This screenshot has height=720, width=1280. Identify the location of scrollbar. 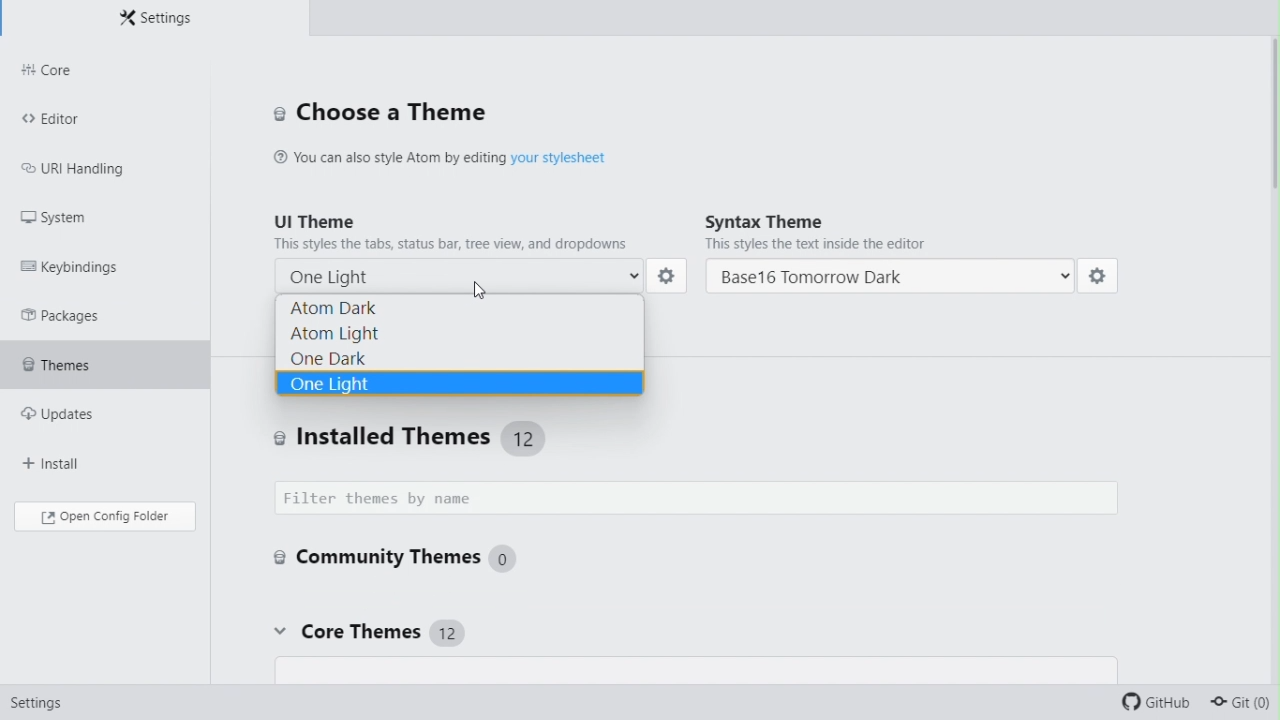
(1272, 142).